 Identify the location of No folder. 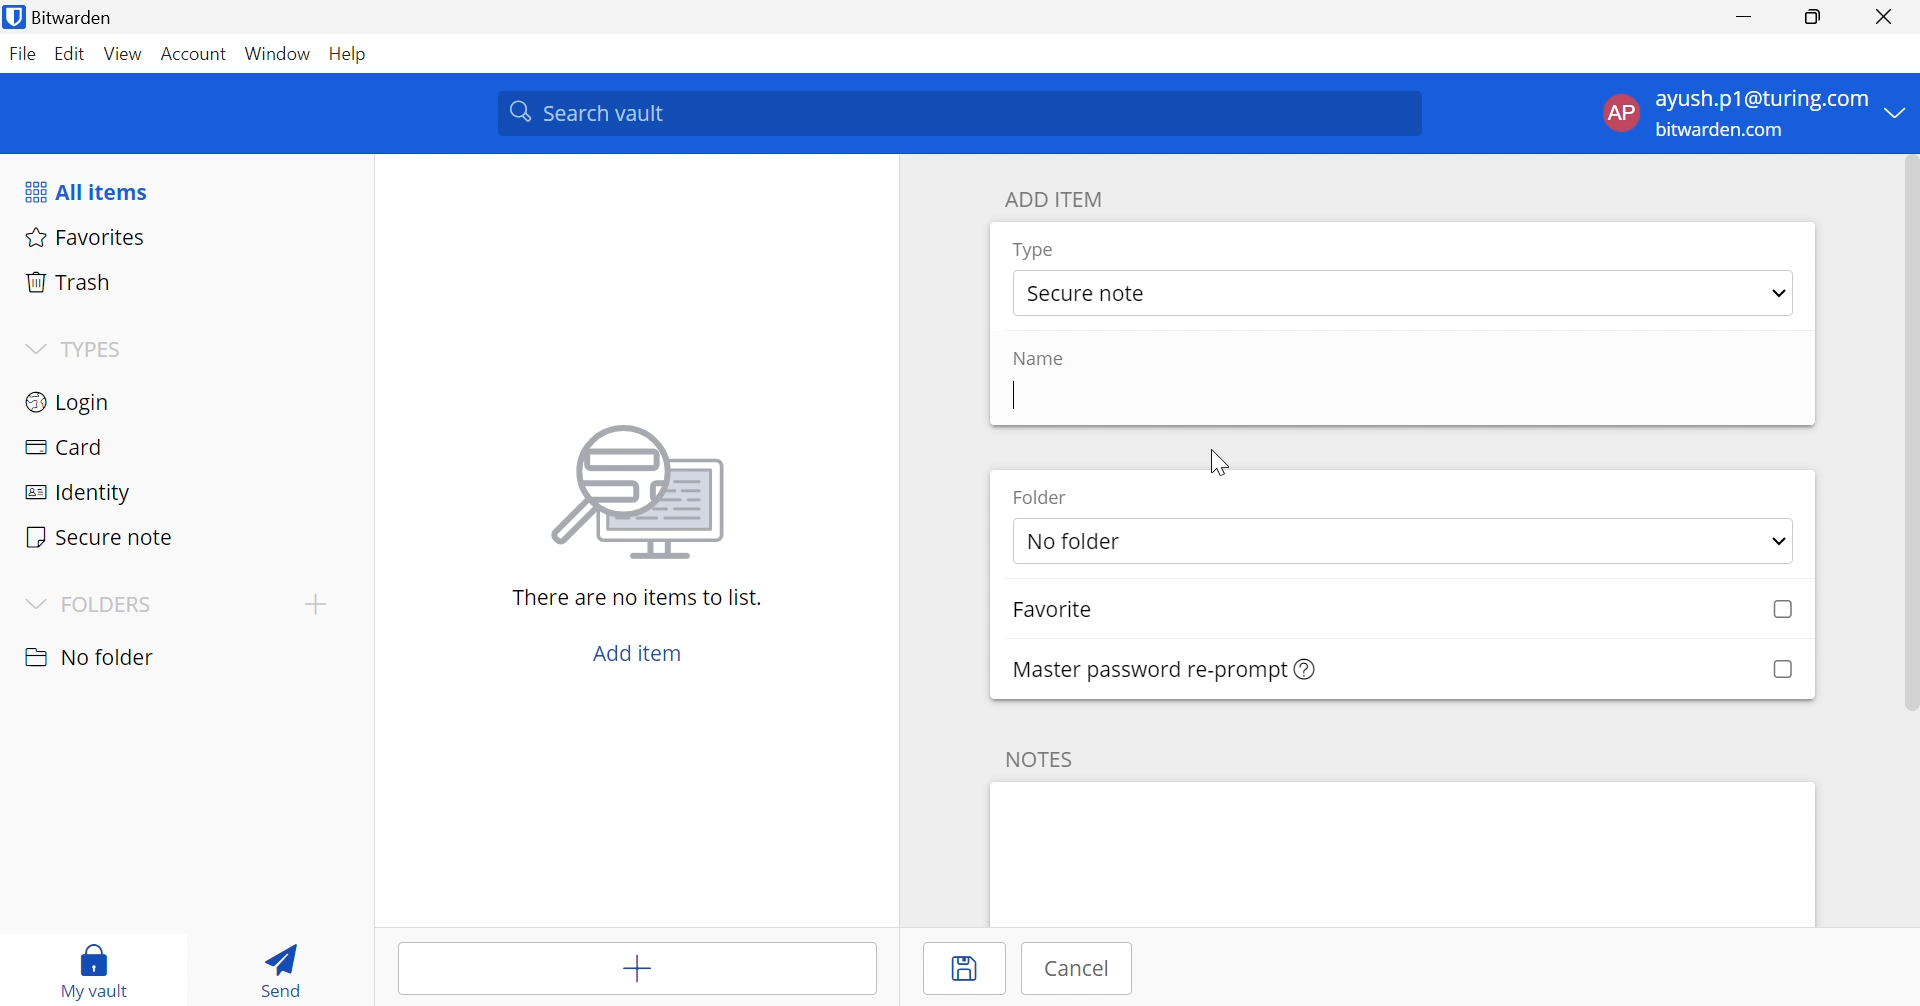
(1403, 541).